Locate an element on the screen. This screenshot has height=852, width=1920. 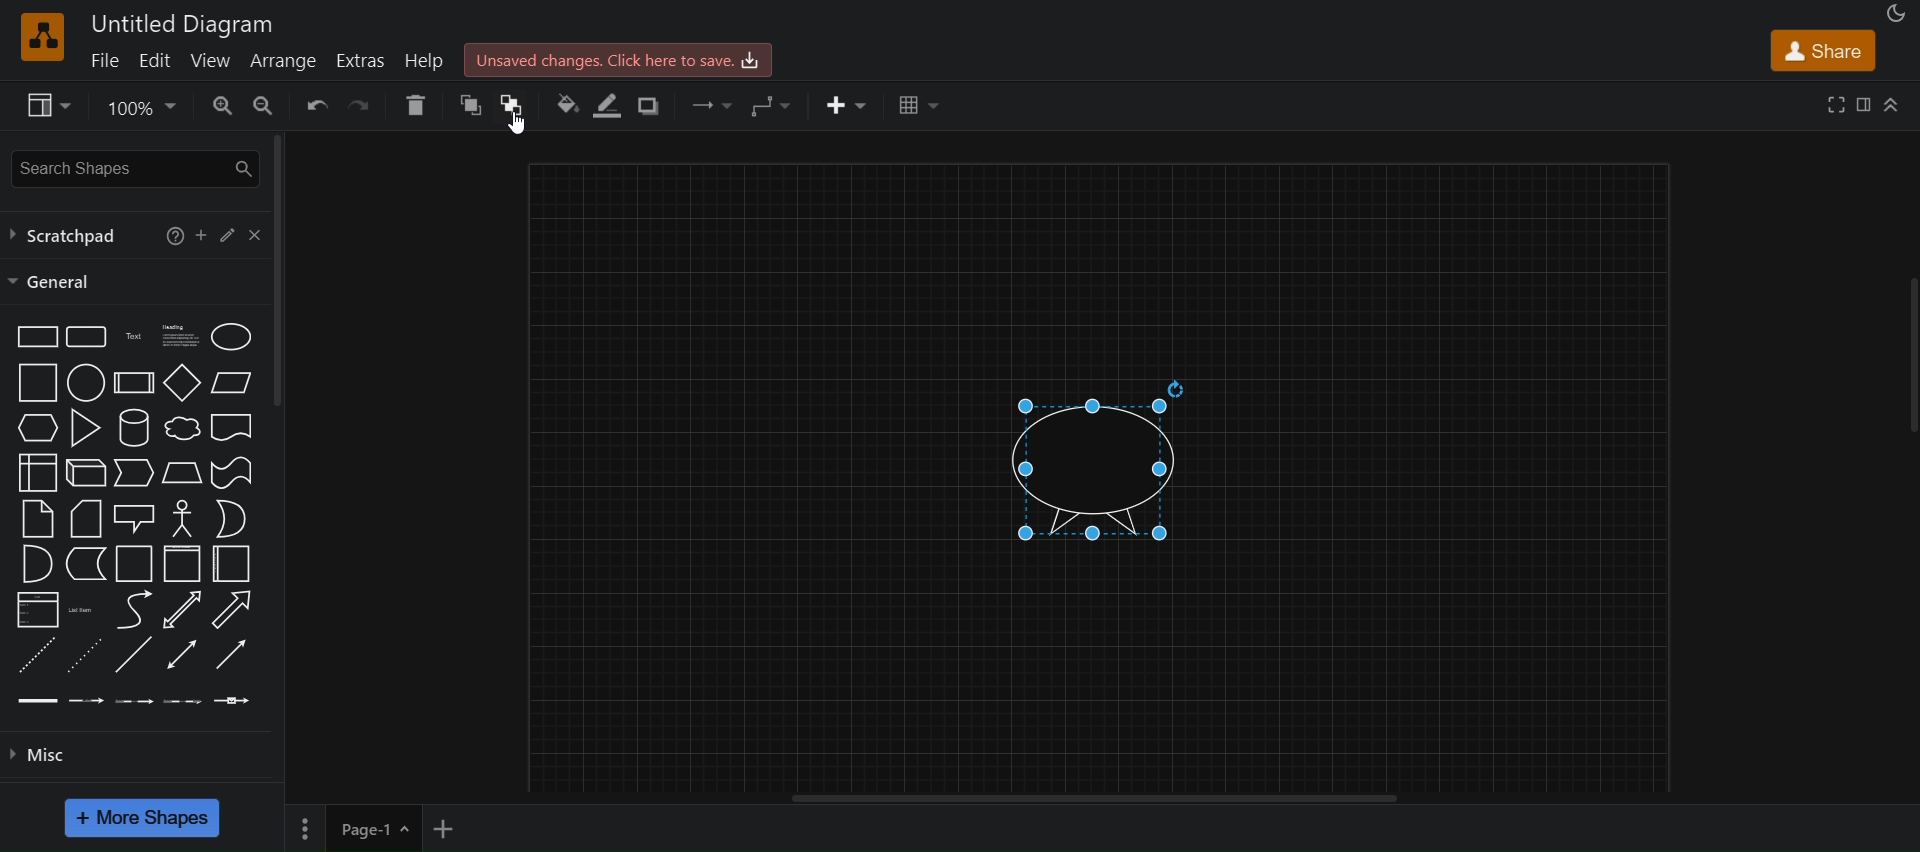
connector with lable is located at coordinates (85, 701).